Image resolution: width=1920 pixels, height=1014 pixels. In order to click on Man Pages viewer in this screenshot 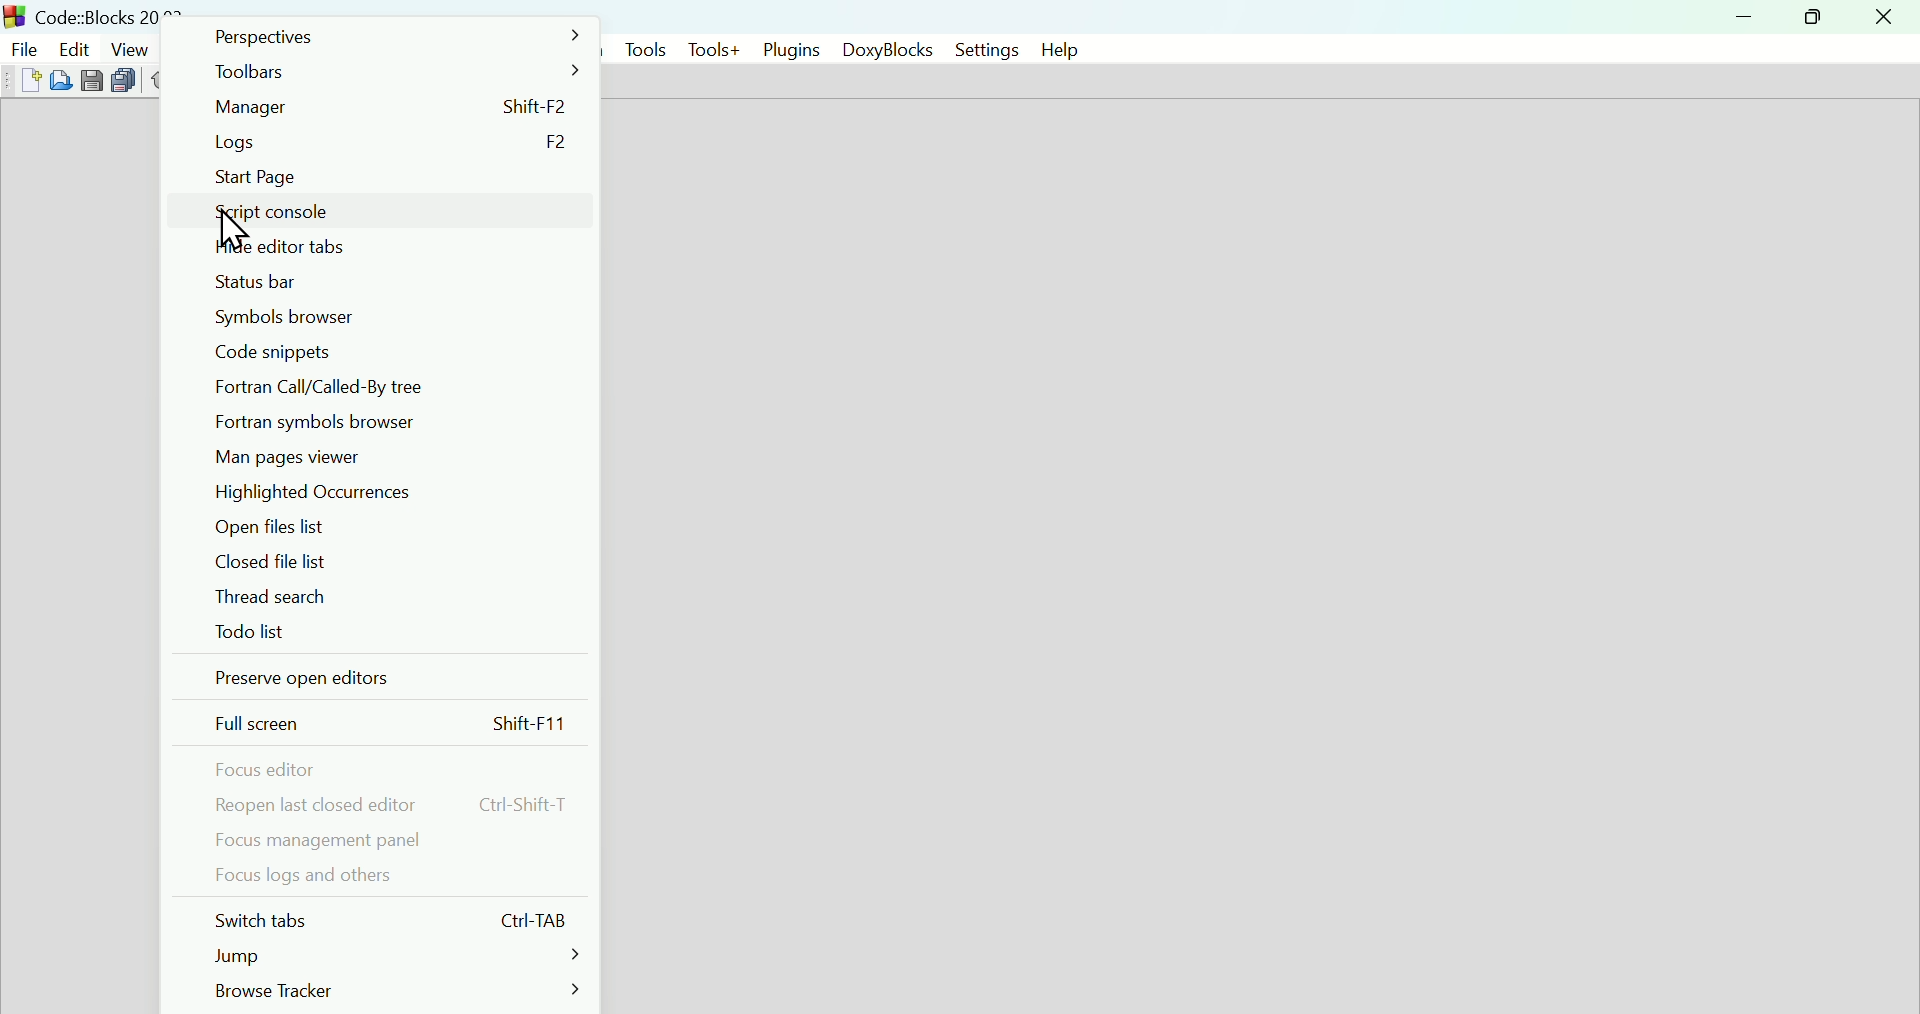, I will do `click(388, 456)`.